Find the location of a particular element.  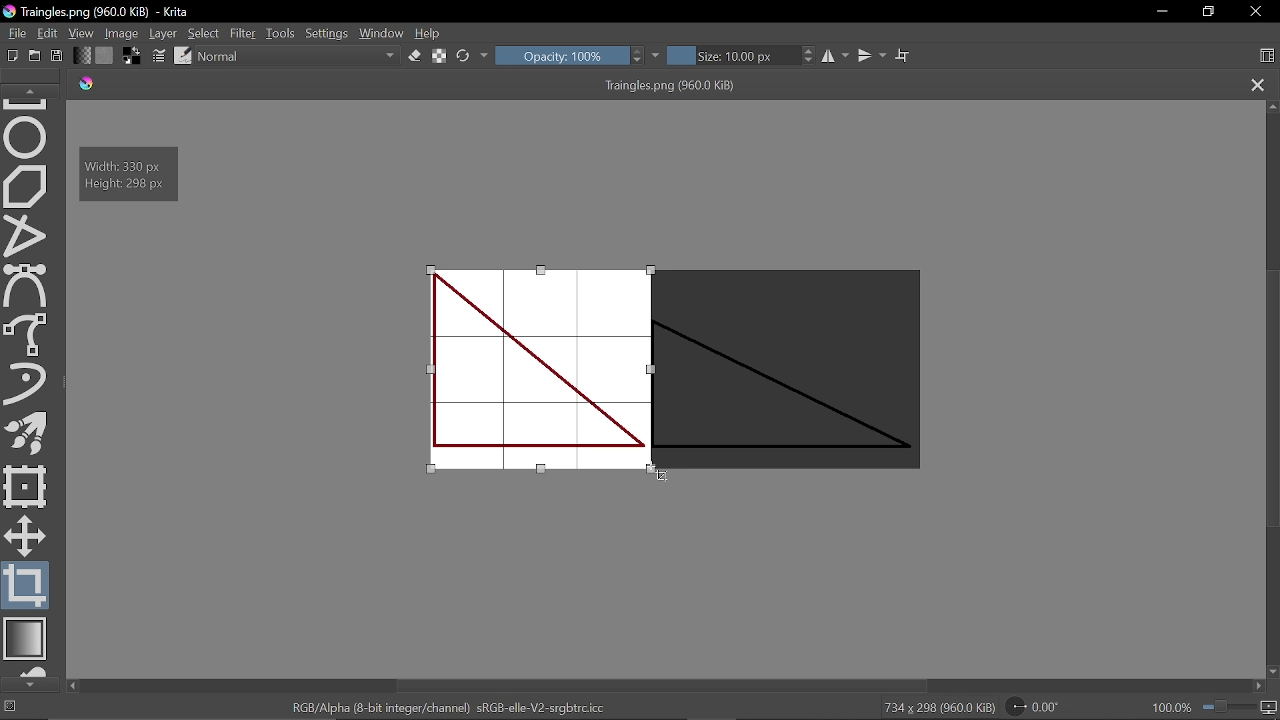

Selected part of the image is located at coordinates (539, 371).